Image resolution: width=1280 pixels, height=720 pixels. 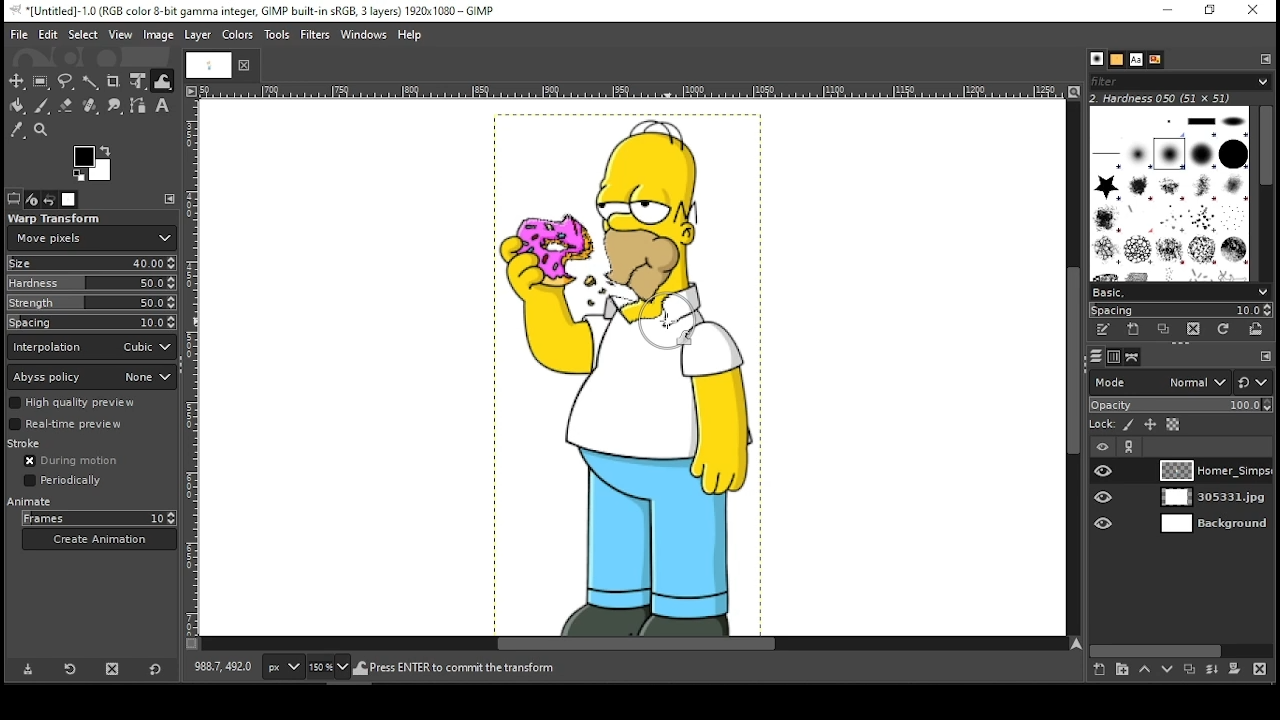 I want to click on restore tool preset, so click(x=69, y=668).